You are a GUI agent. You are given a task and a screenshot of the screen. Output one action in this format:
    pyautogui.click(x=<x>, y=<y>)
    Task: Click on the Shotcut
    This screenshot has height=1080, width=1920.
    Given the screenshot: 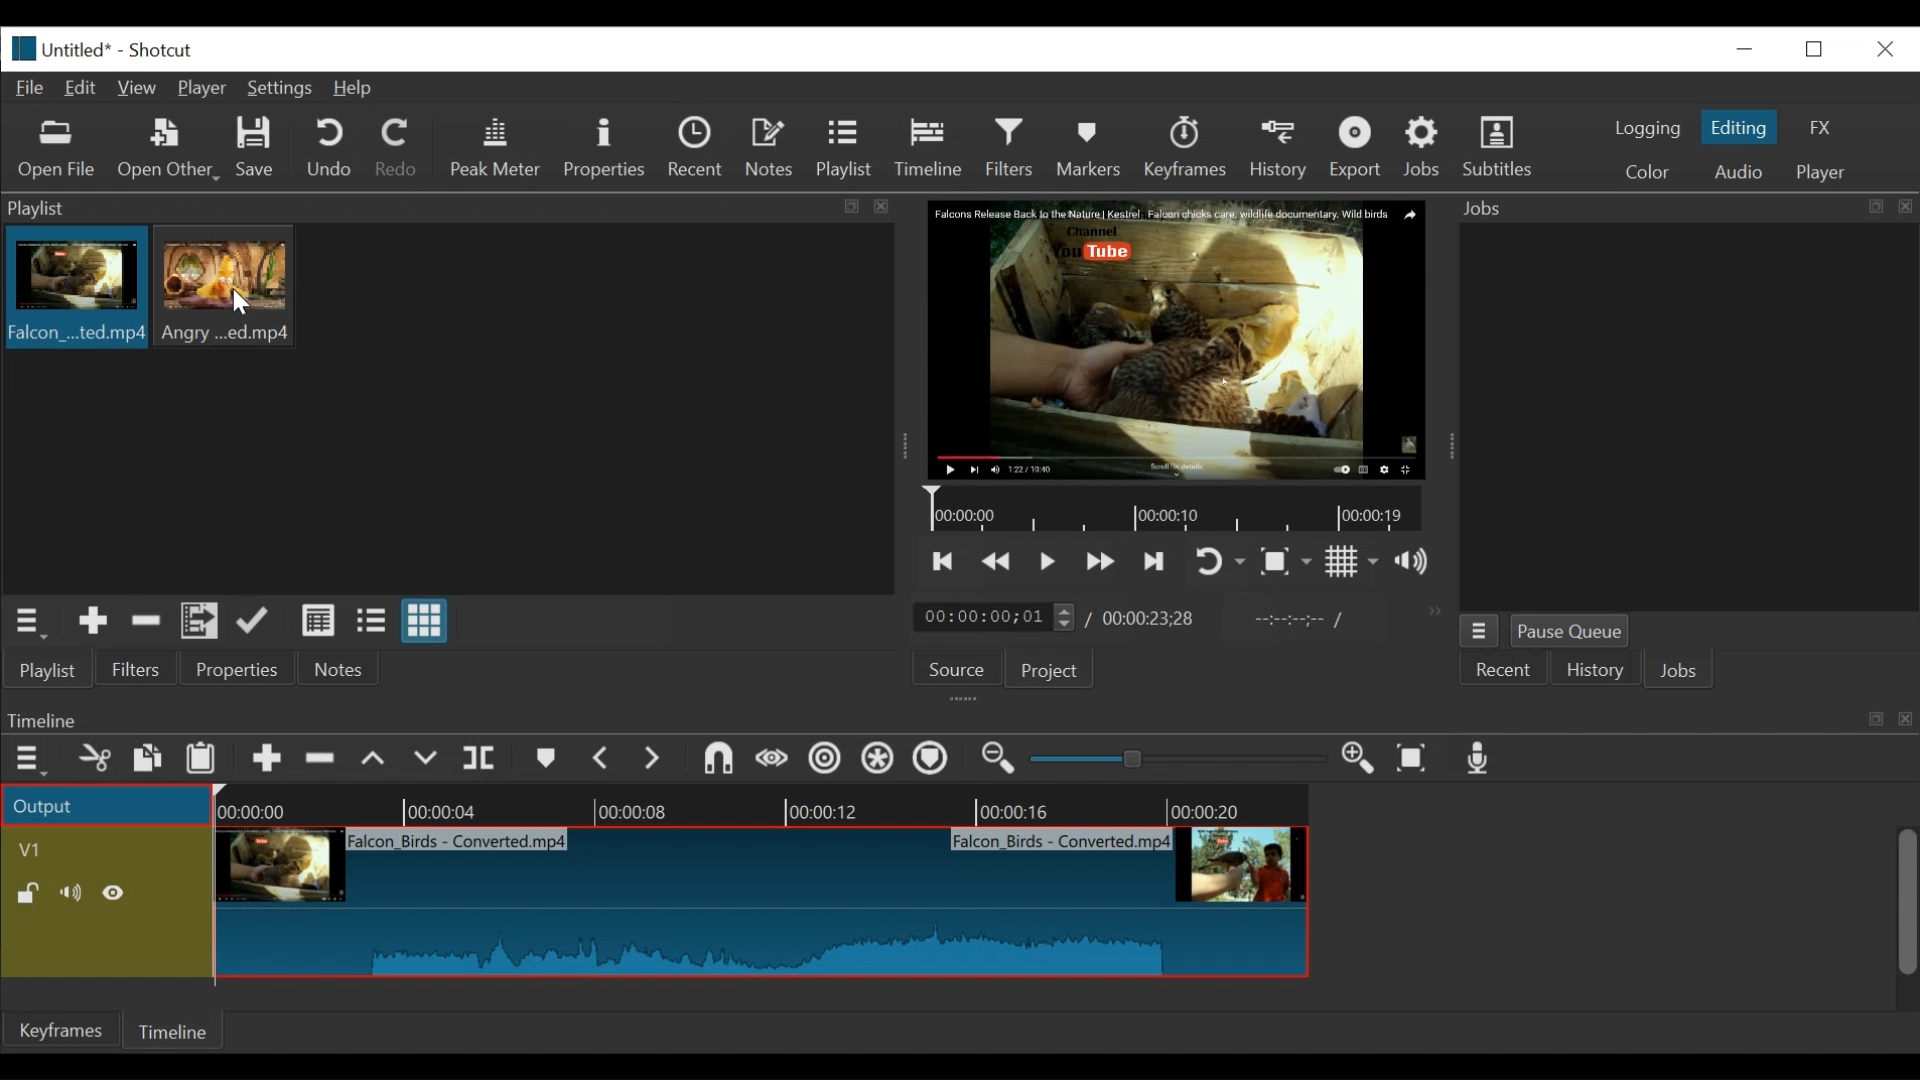 What is the action you would take?
    pyautogui.click(x=160, y=52)
    